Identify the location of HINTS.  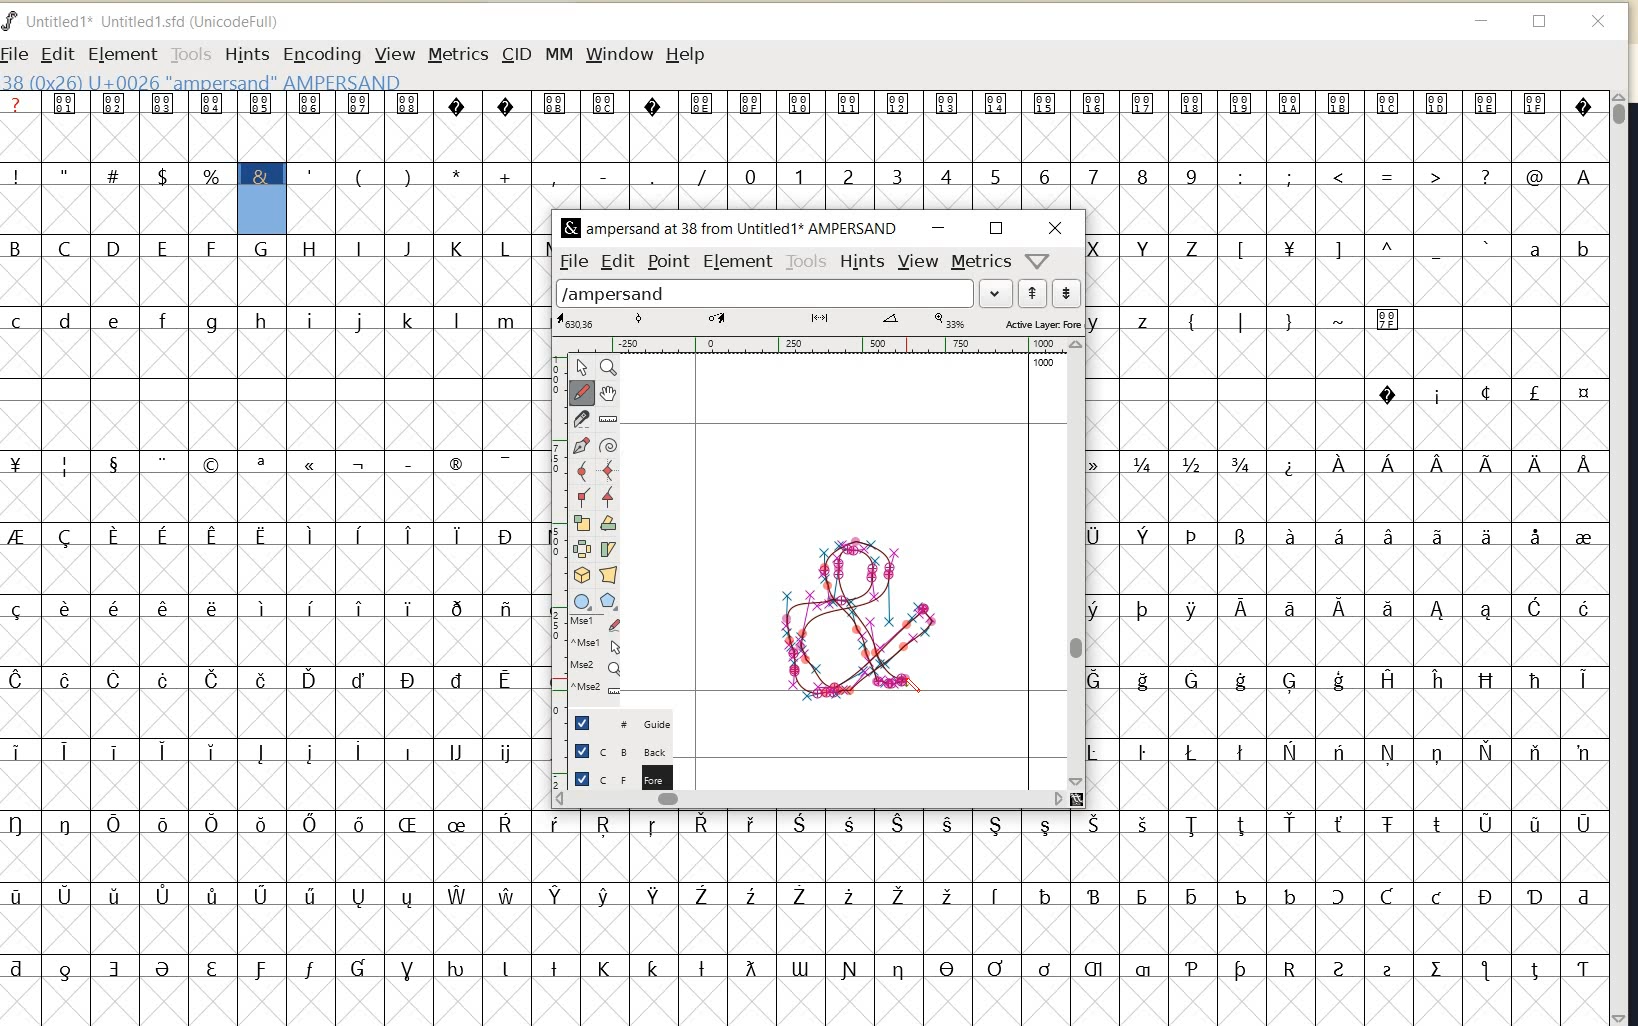
(863, 262).